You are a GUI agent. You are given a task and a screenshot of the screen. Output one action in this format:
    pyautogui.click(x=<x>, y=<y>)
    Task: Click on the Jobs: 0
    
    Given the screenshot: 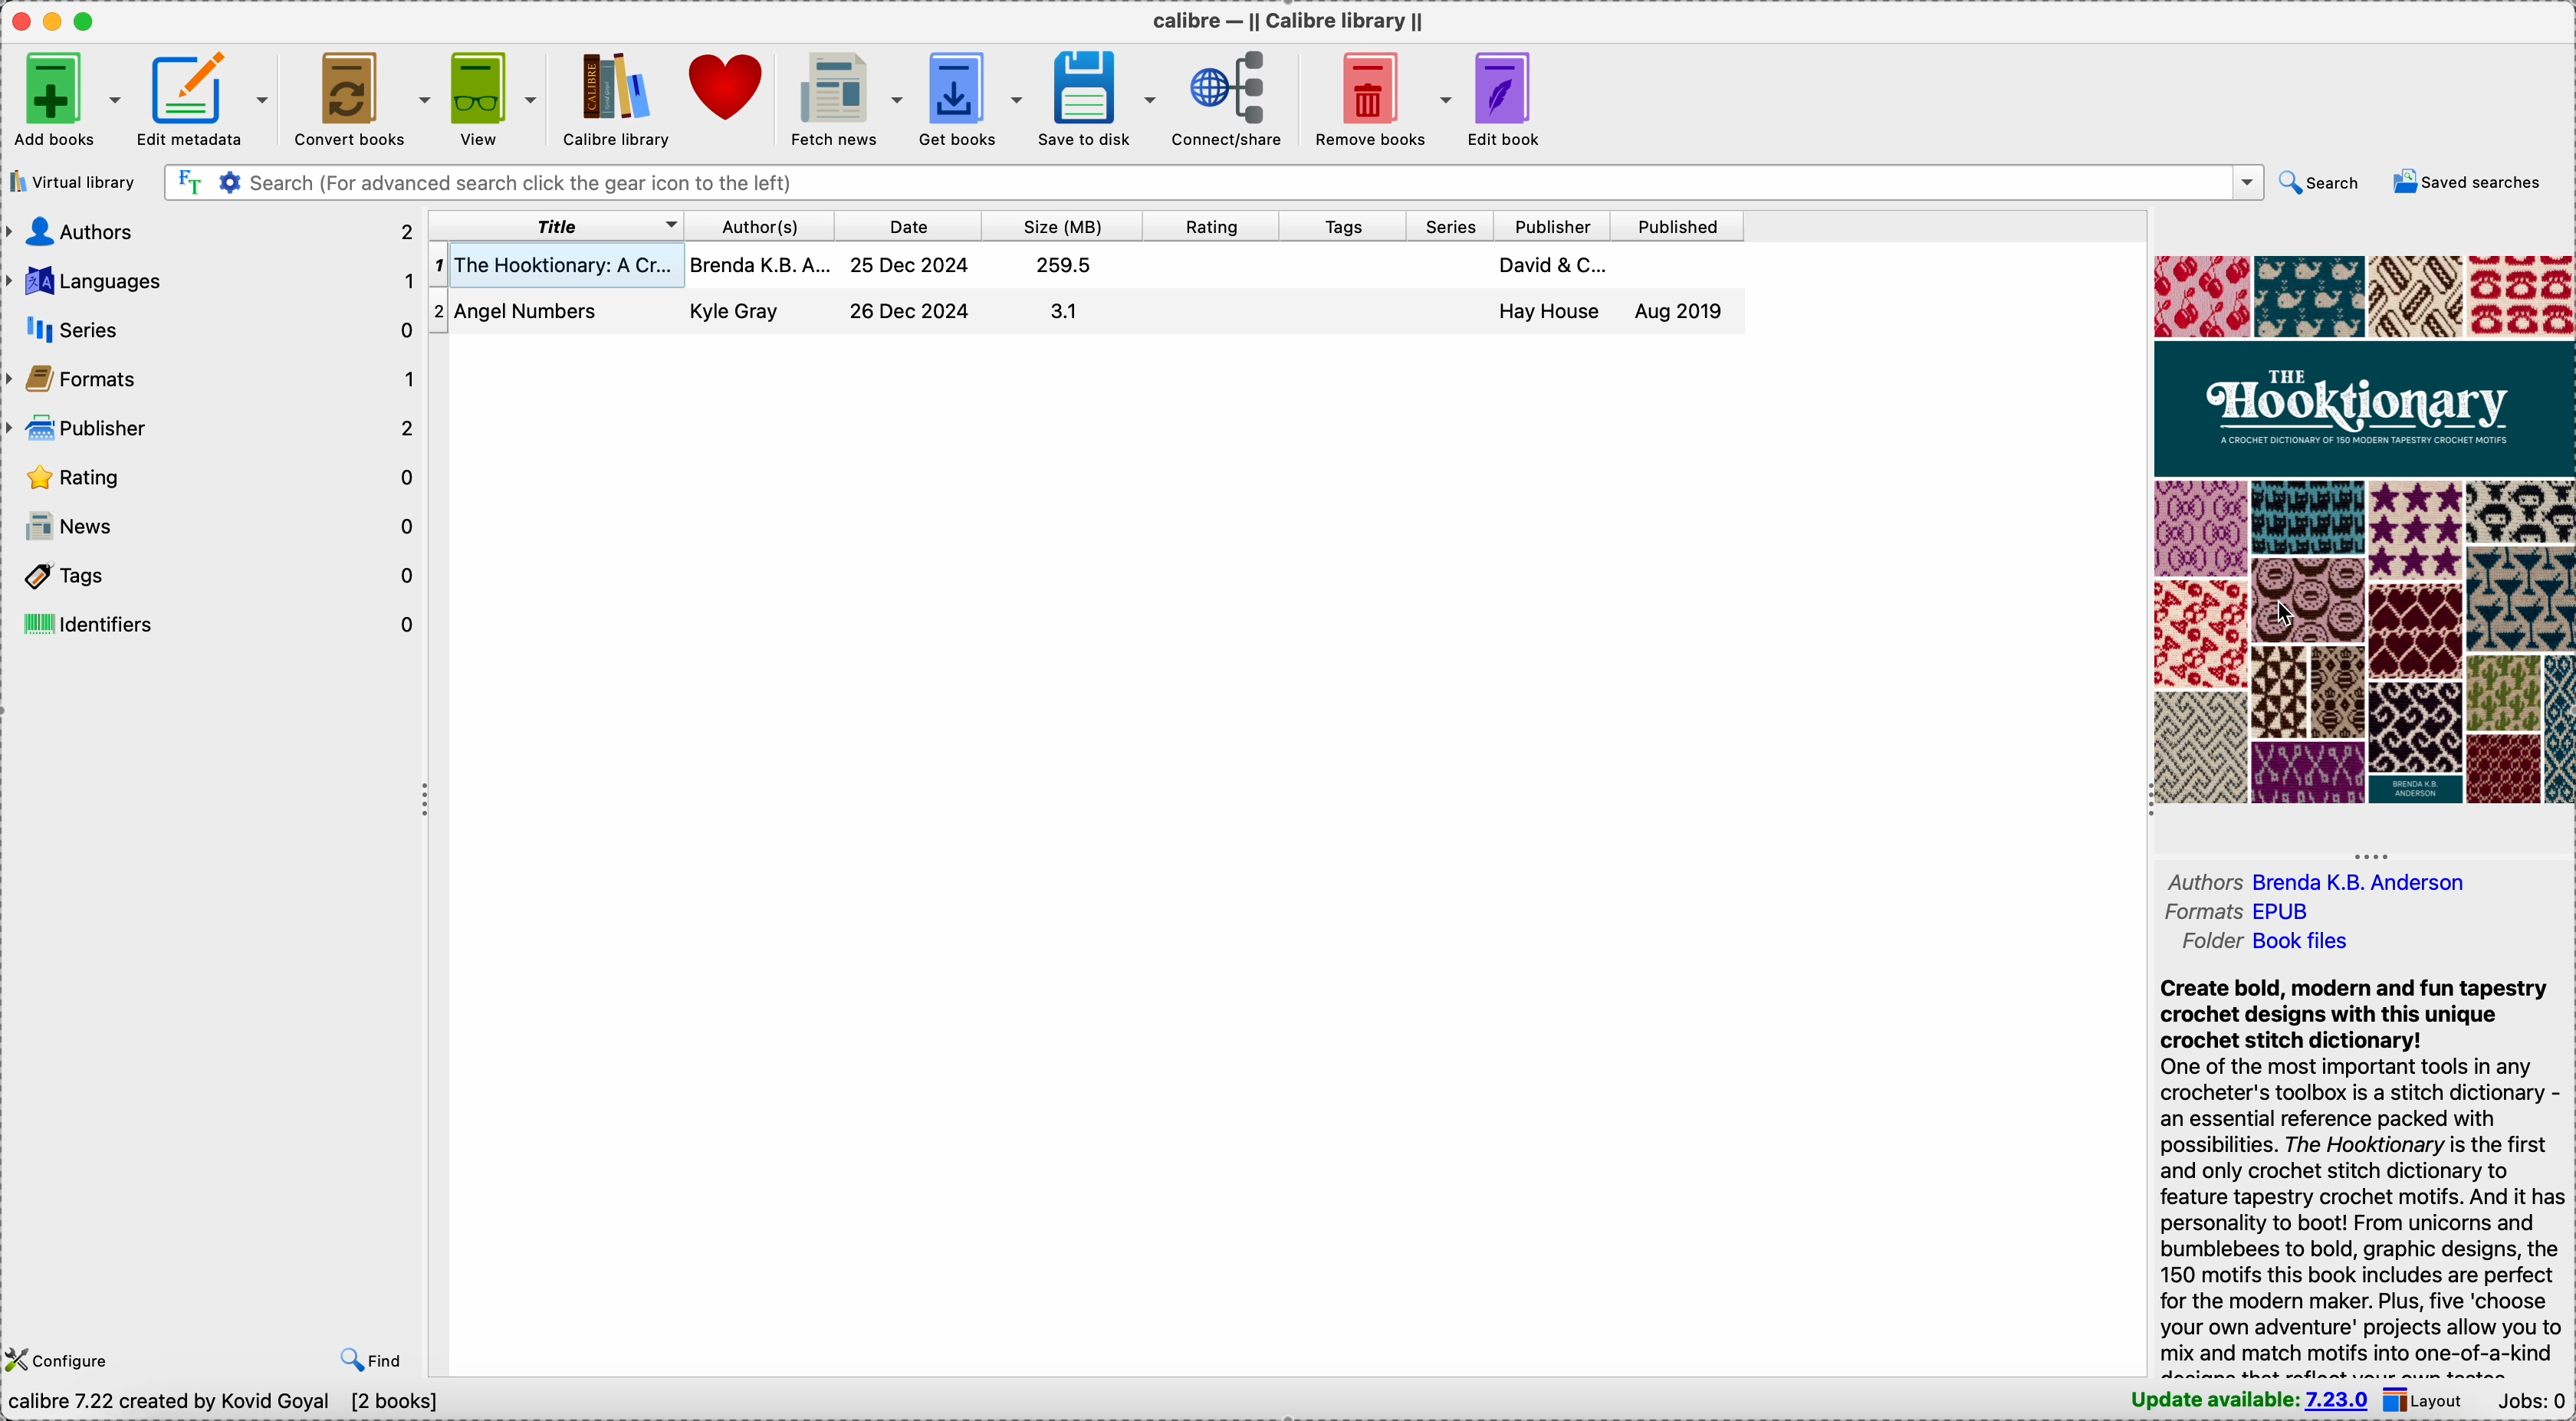 What is the action you would take?
    pyautogui.click(x=2533, y=1403)
    